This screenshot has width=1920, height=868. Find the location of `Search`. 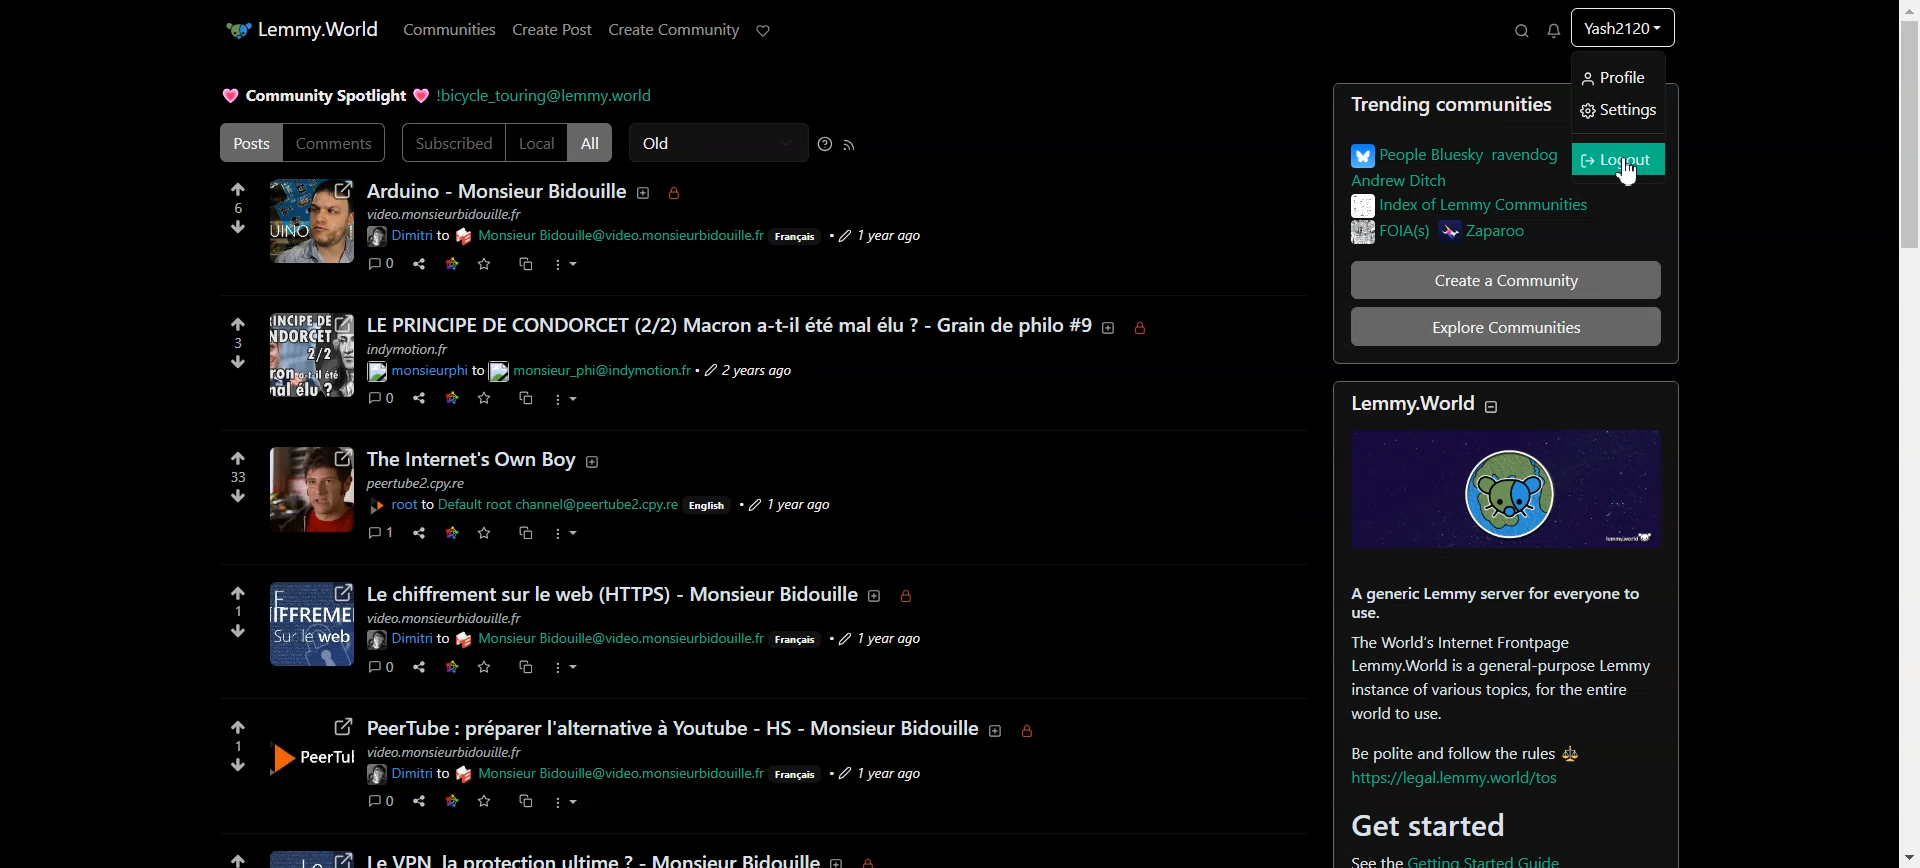

Search is located at coordinates (1520, 30).